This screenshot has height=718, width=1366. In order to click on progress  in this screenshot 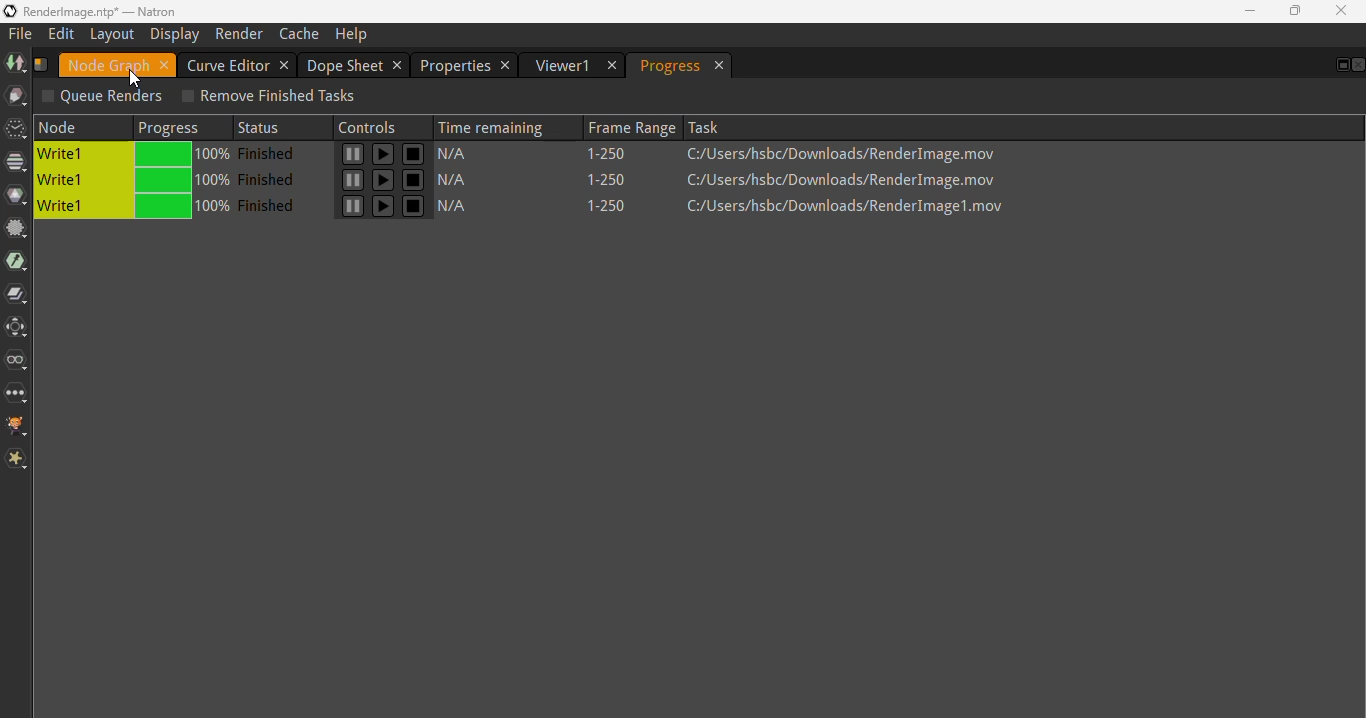, I will do `click(670, 66)`.